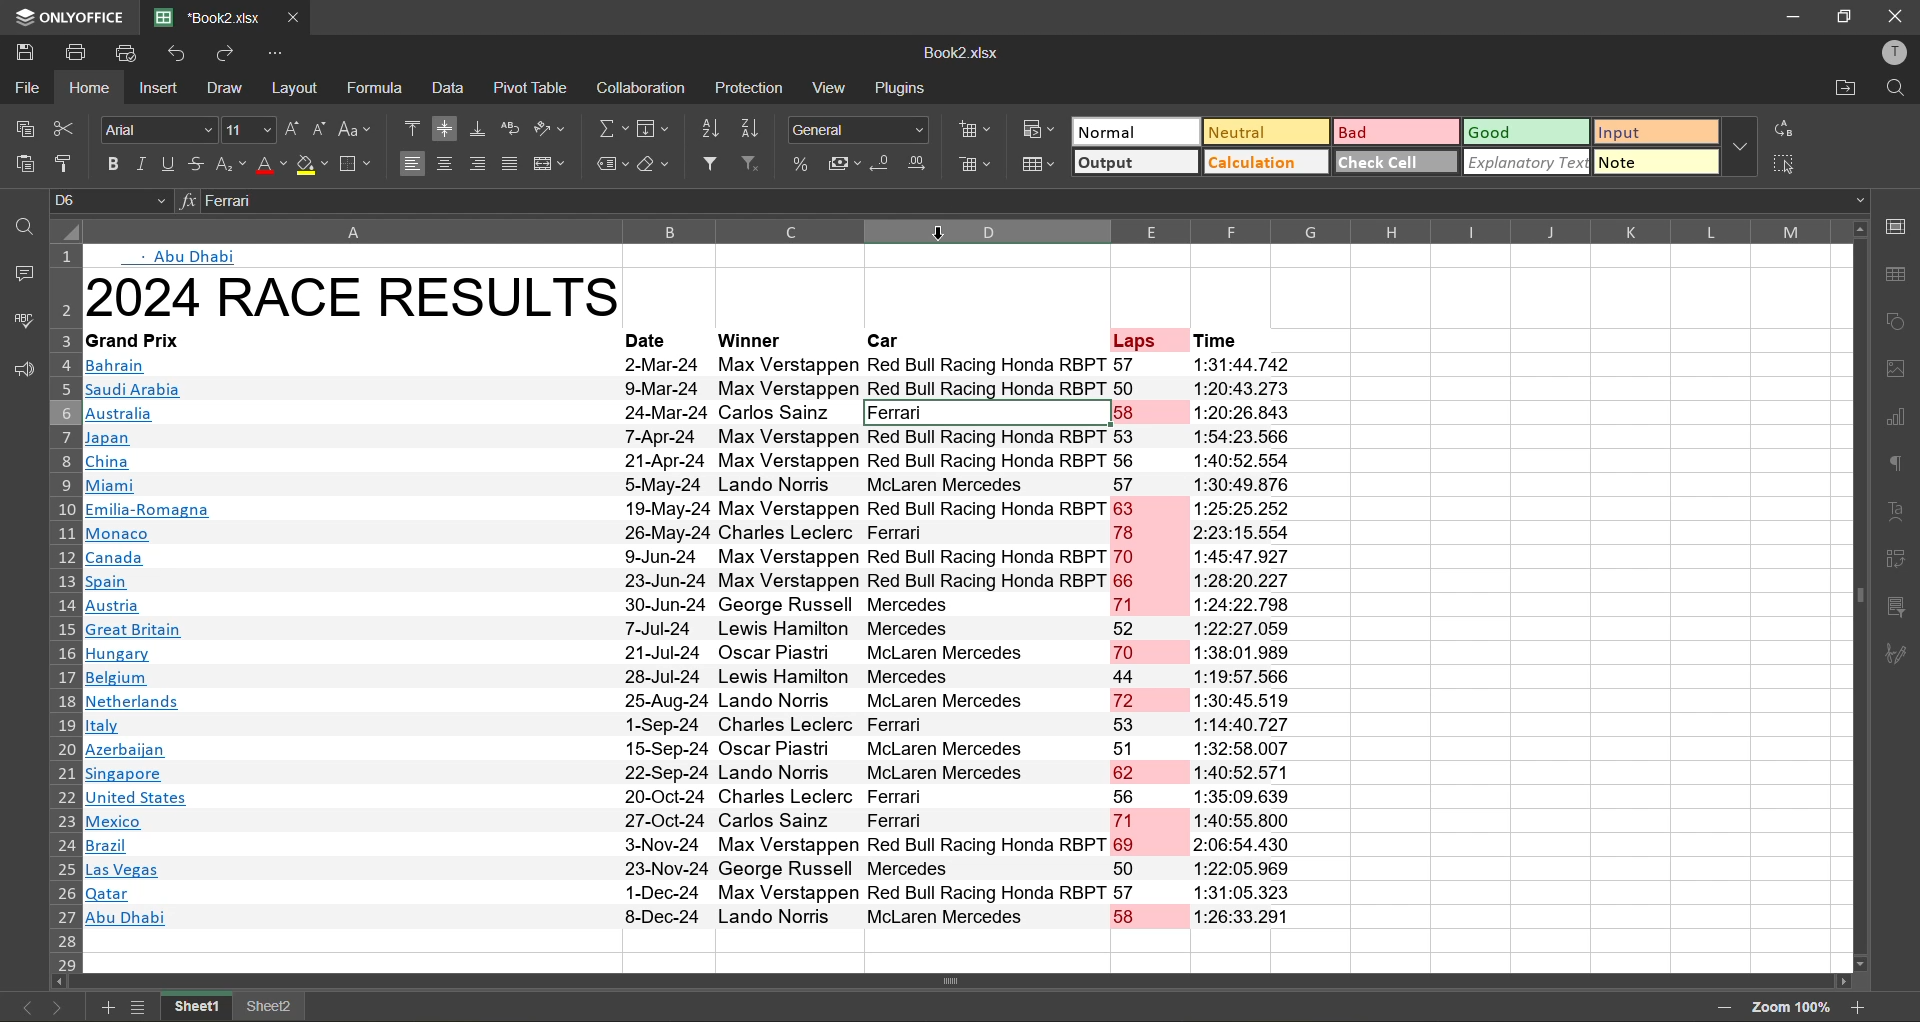 This screenshot has height=1022, width=1920. What do you see at coordinates (23, 320) in the screenshot?
I see `spellcheck` at bounding box center [23, 320].